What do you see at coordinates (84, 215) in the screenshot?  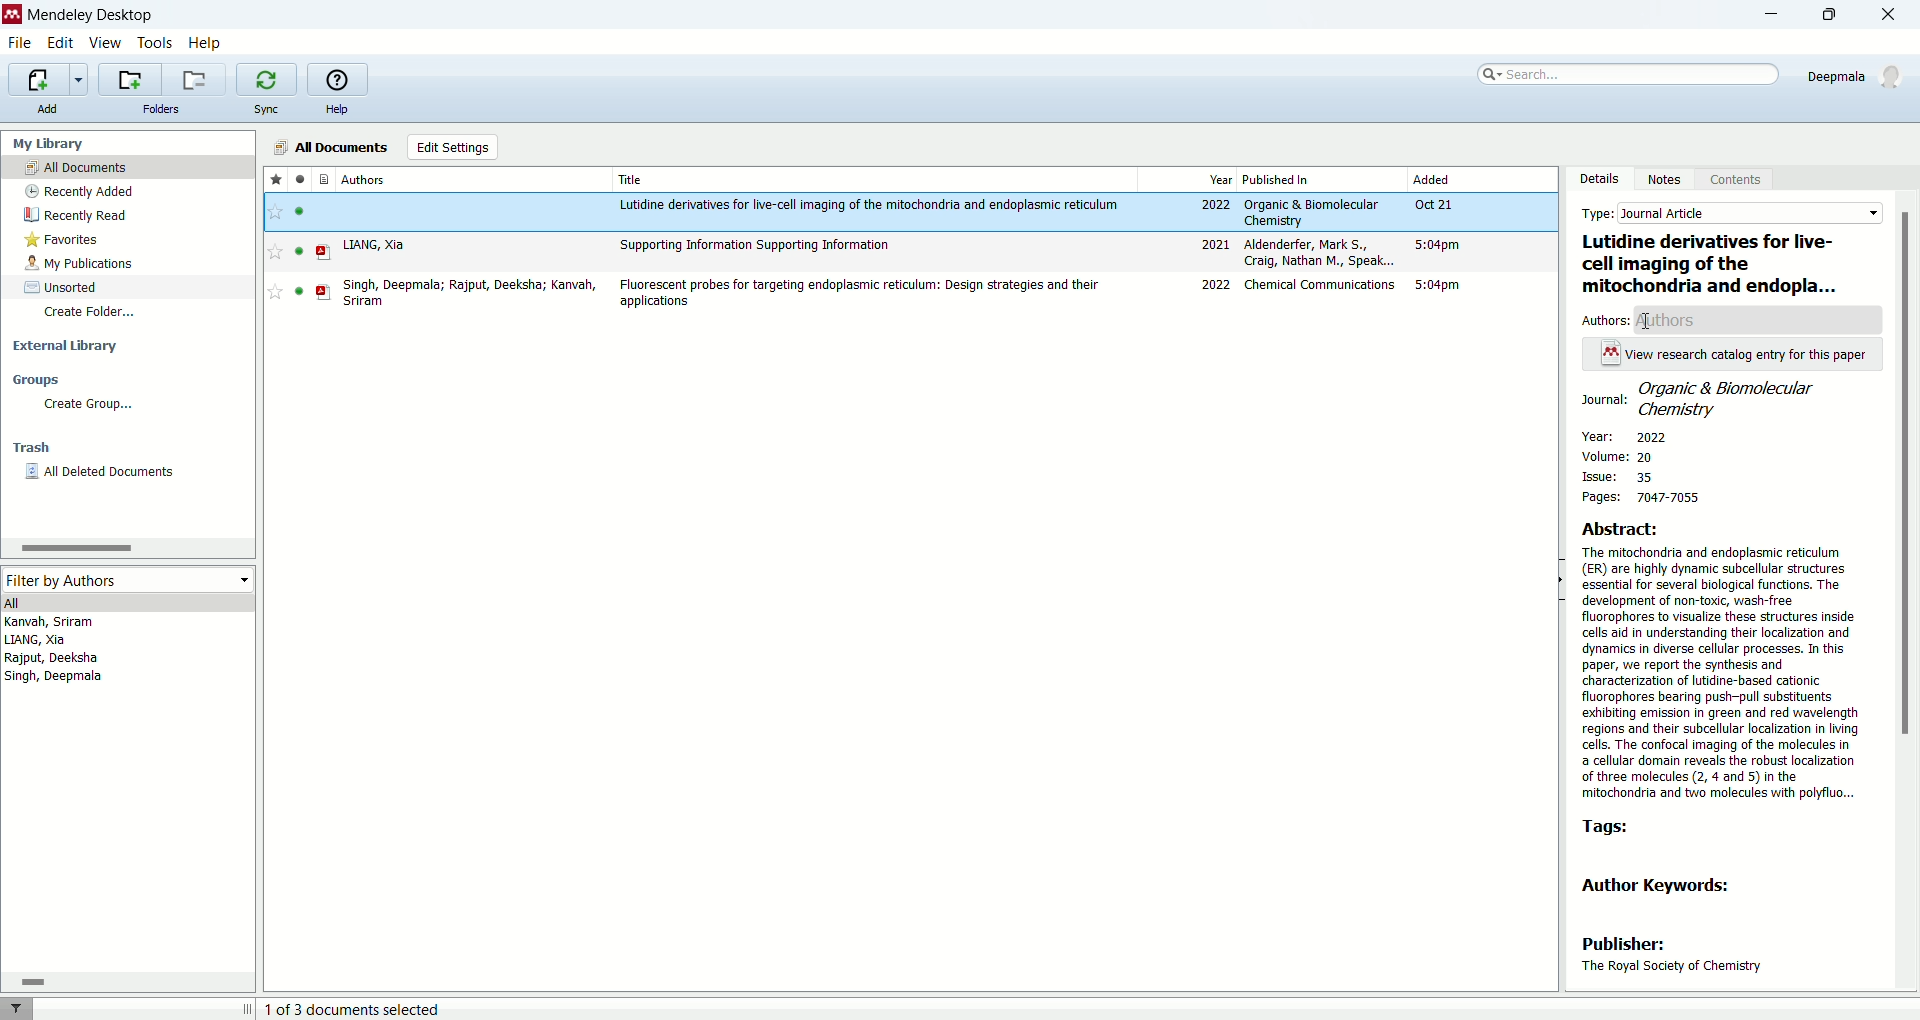 I see `recently read` at bounding box center [84, 215].